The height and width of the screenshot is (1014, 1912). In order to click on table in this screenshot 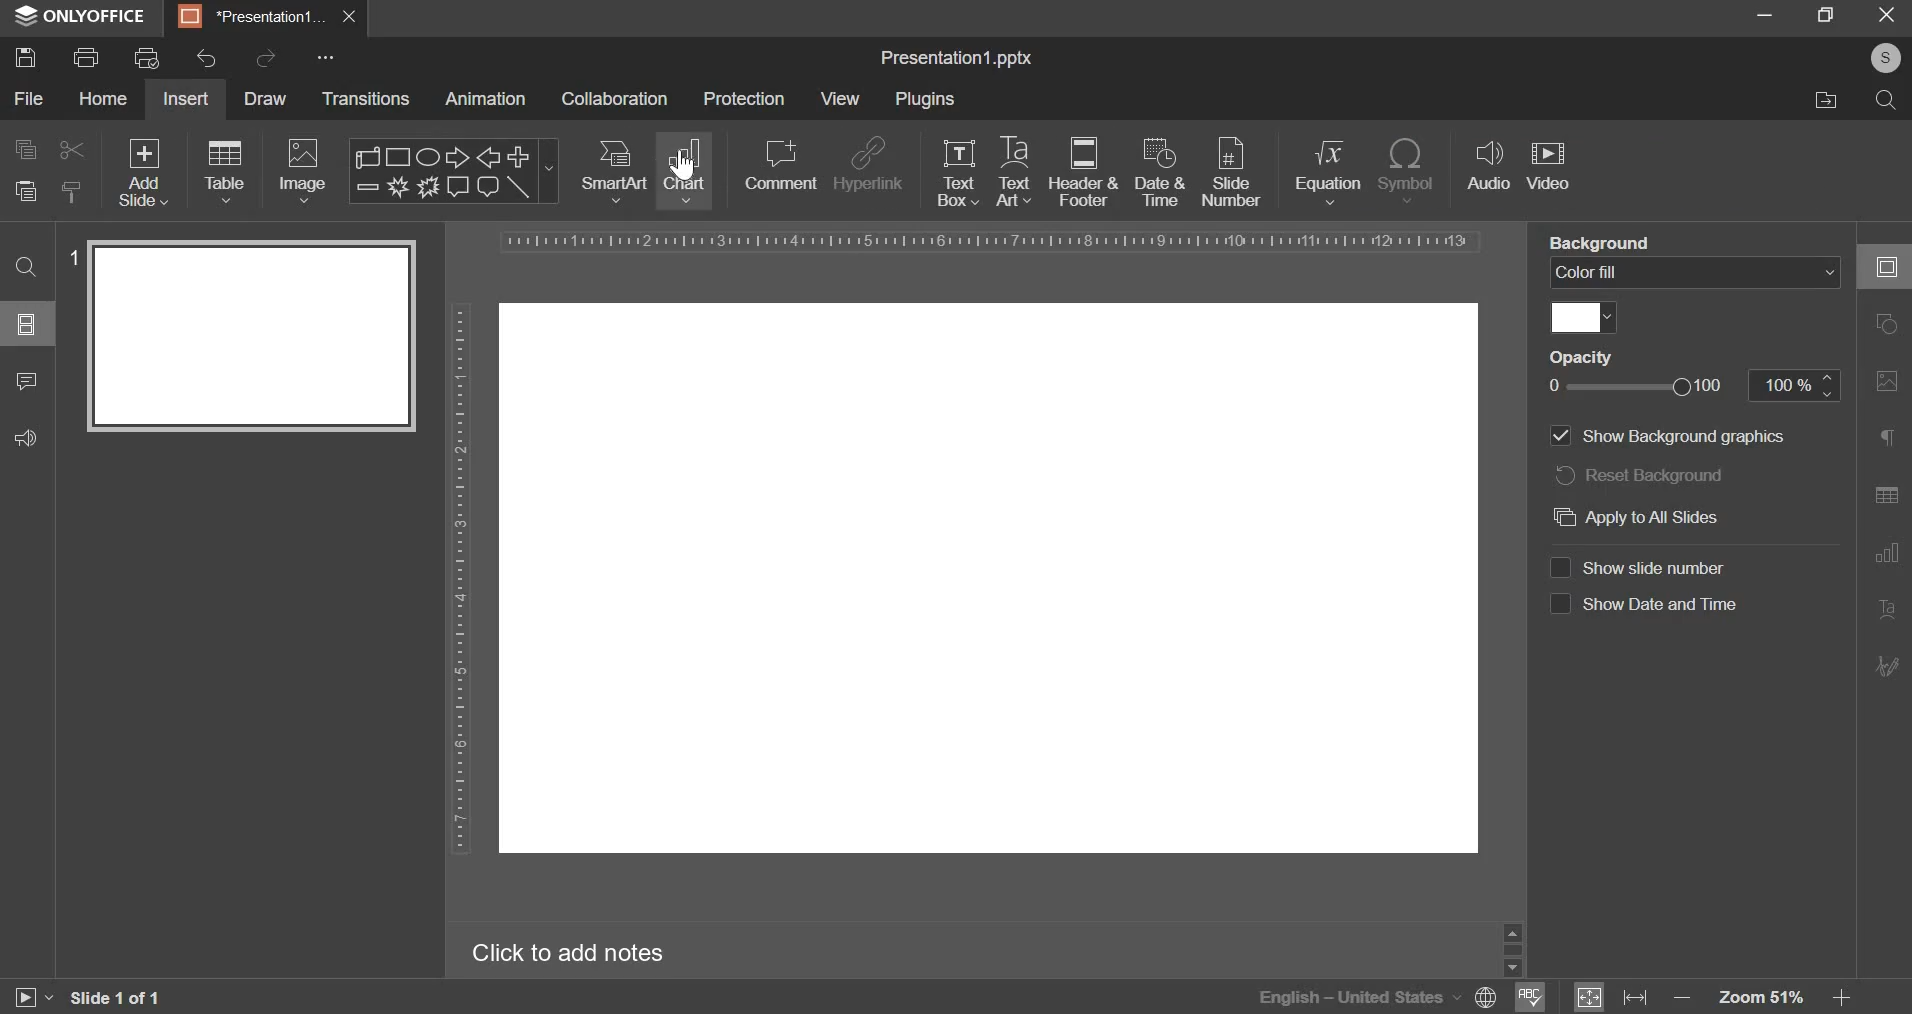, I will do `click(222, 170)`.